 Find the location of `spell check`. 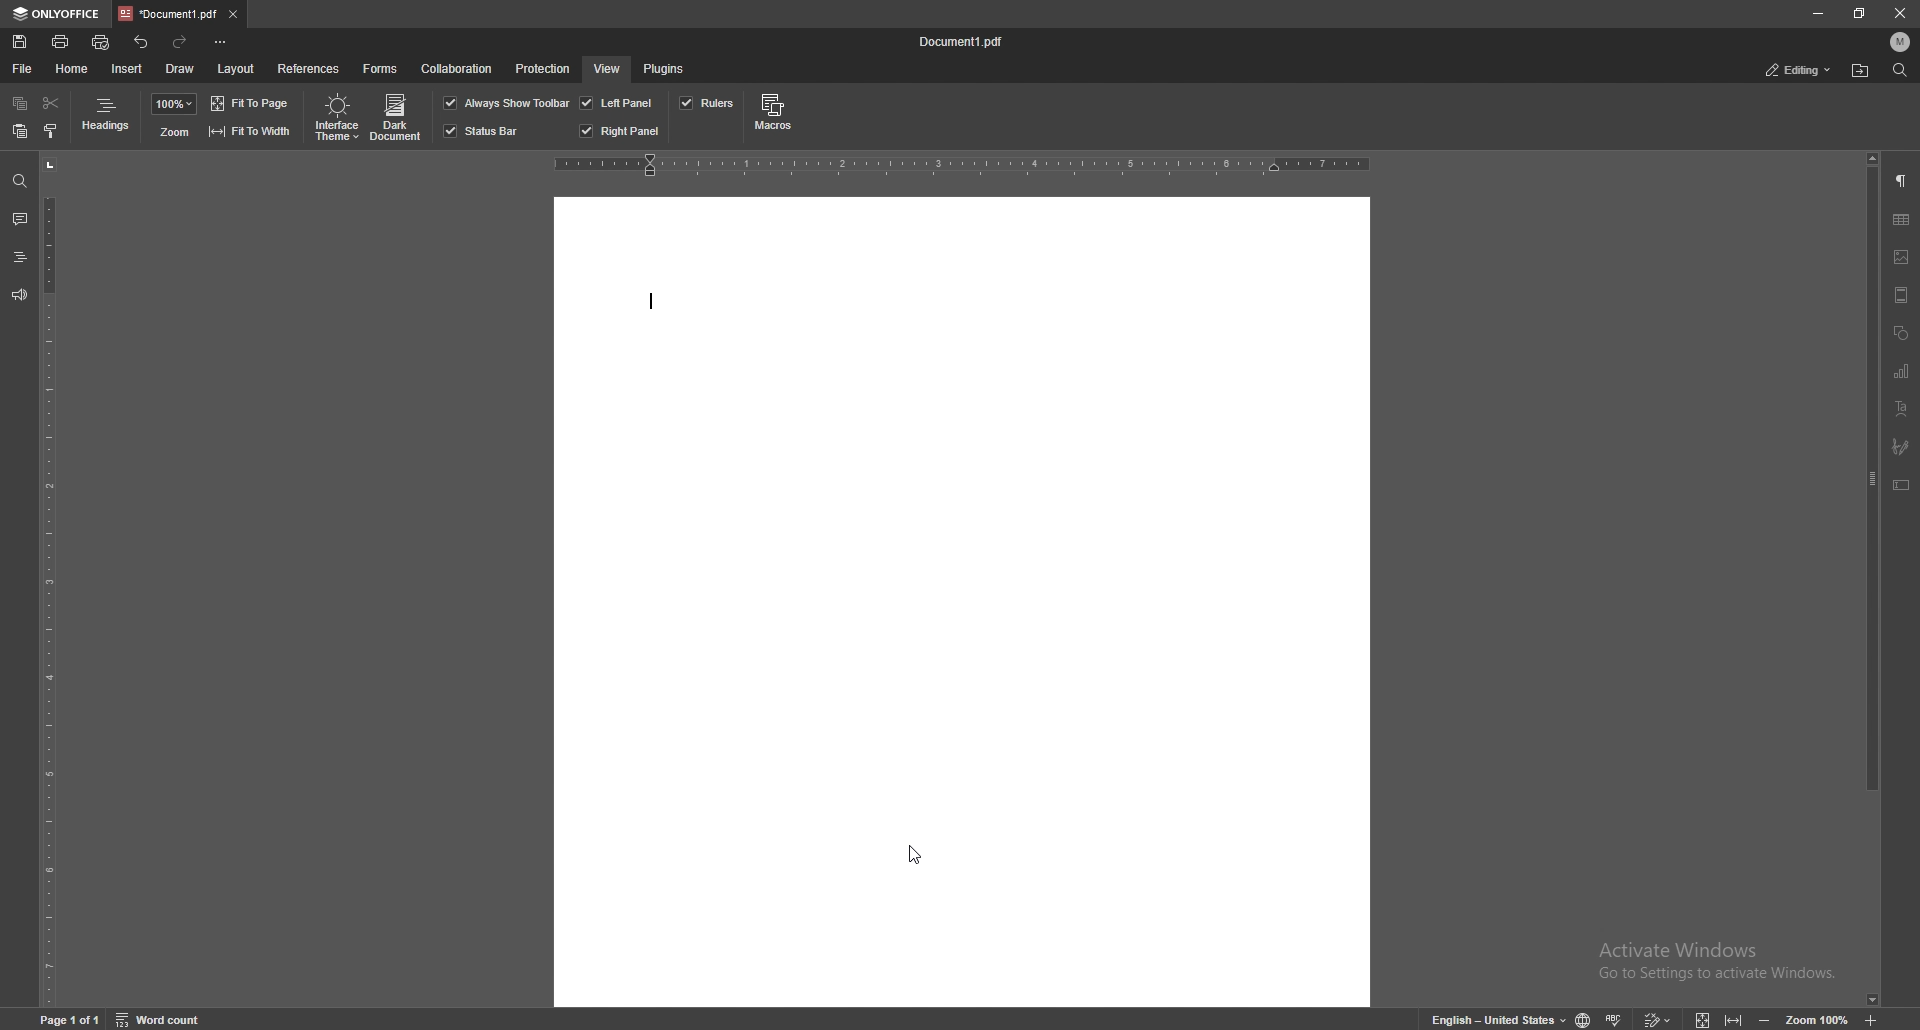

spell check is located at coordinates (1618, 1016).